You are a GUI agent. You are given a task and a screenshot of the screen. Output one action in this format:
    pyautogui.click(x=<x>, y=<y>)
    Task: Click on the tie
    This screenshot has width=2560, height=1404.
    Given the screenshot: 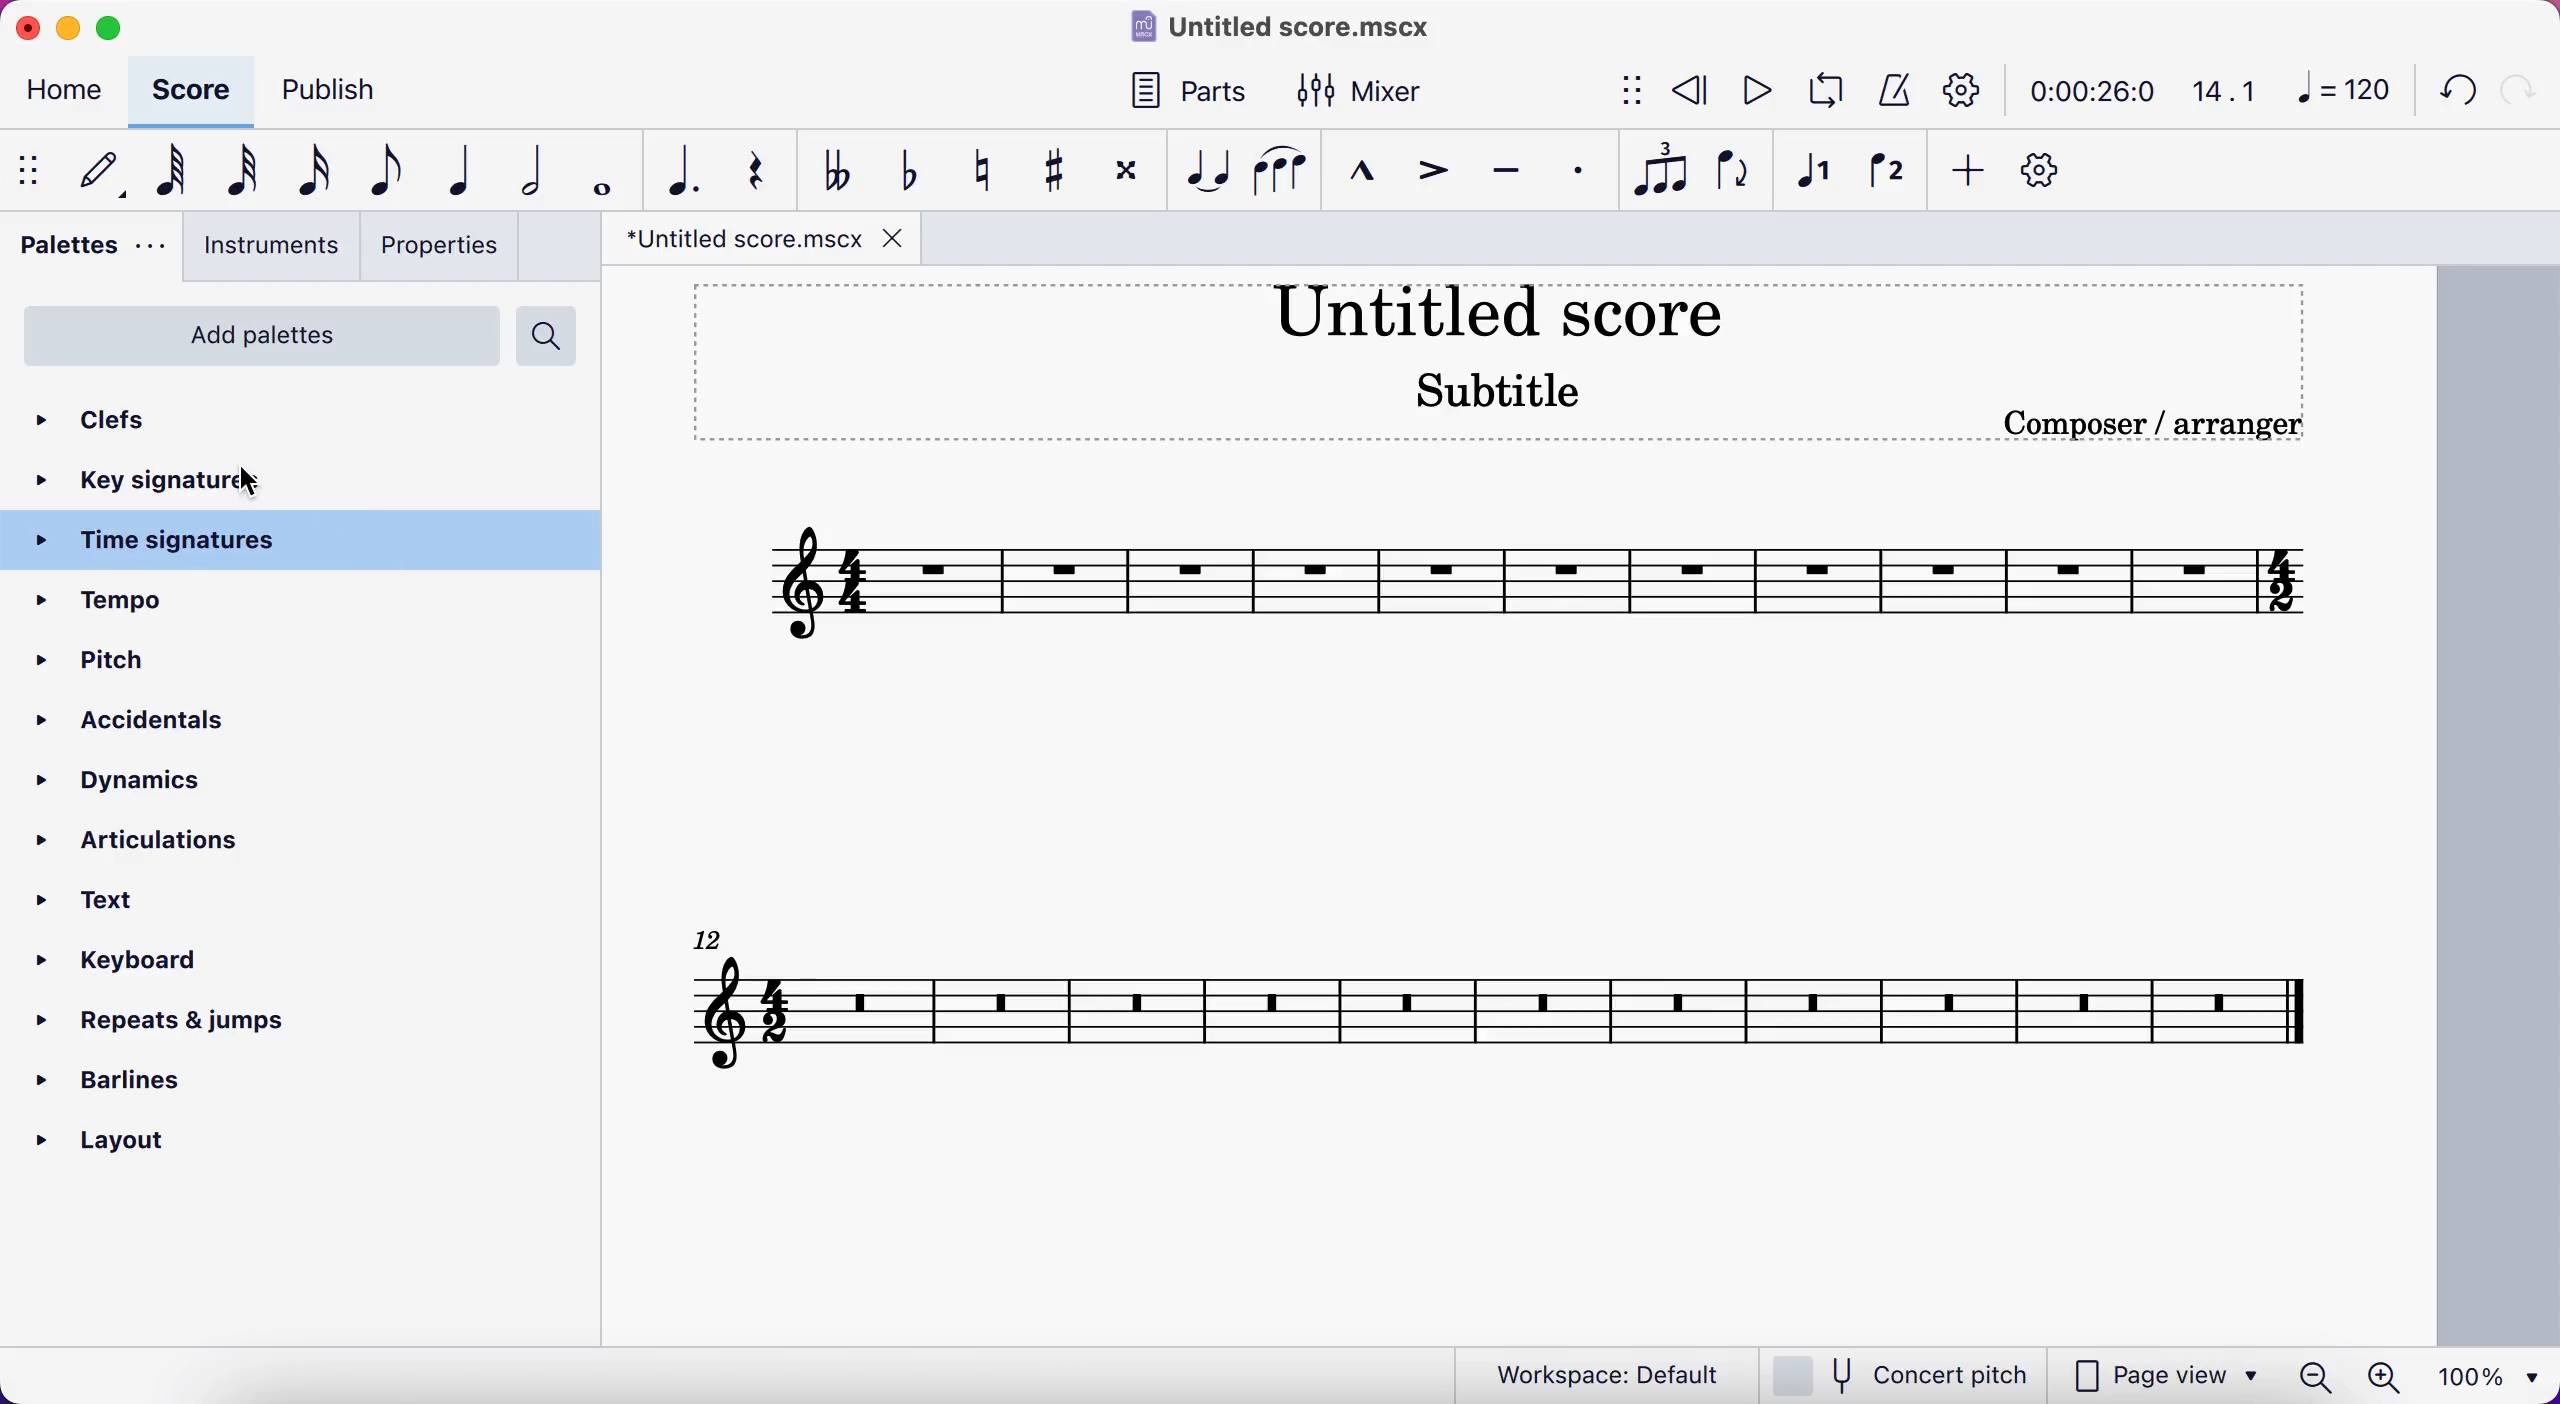 What is the action you would take?
    pyautogui.click(x=1206, y=174)
    